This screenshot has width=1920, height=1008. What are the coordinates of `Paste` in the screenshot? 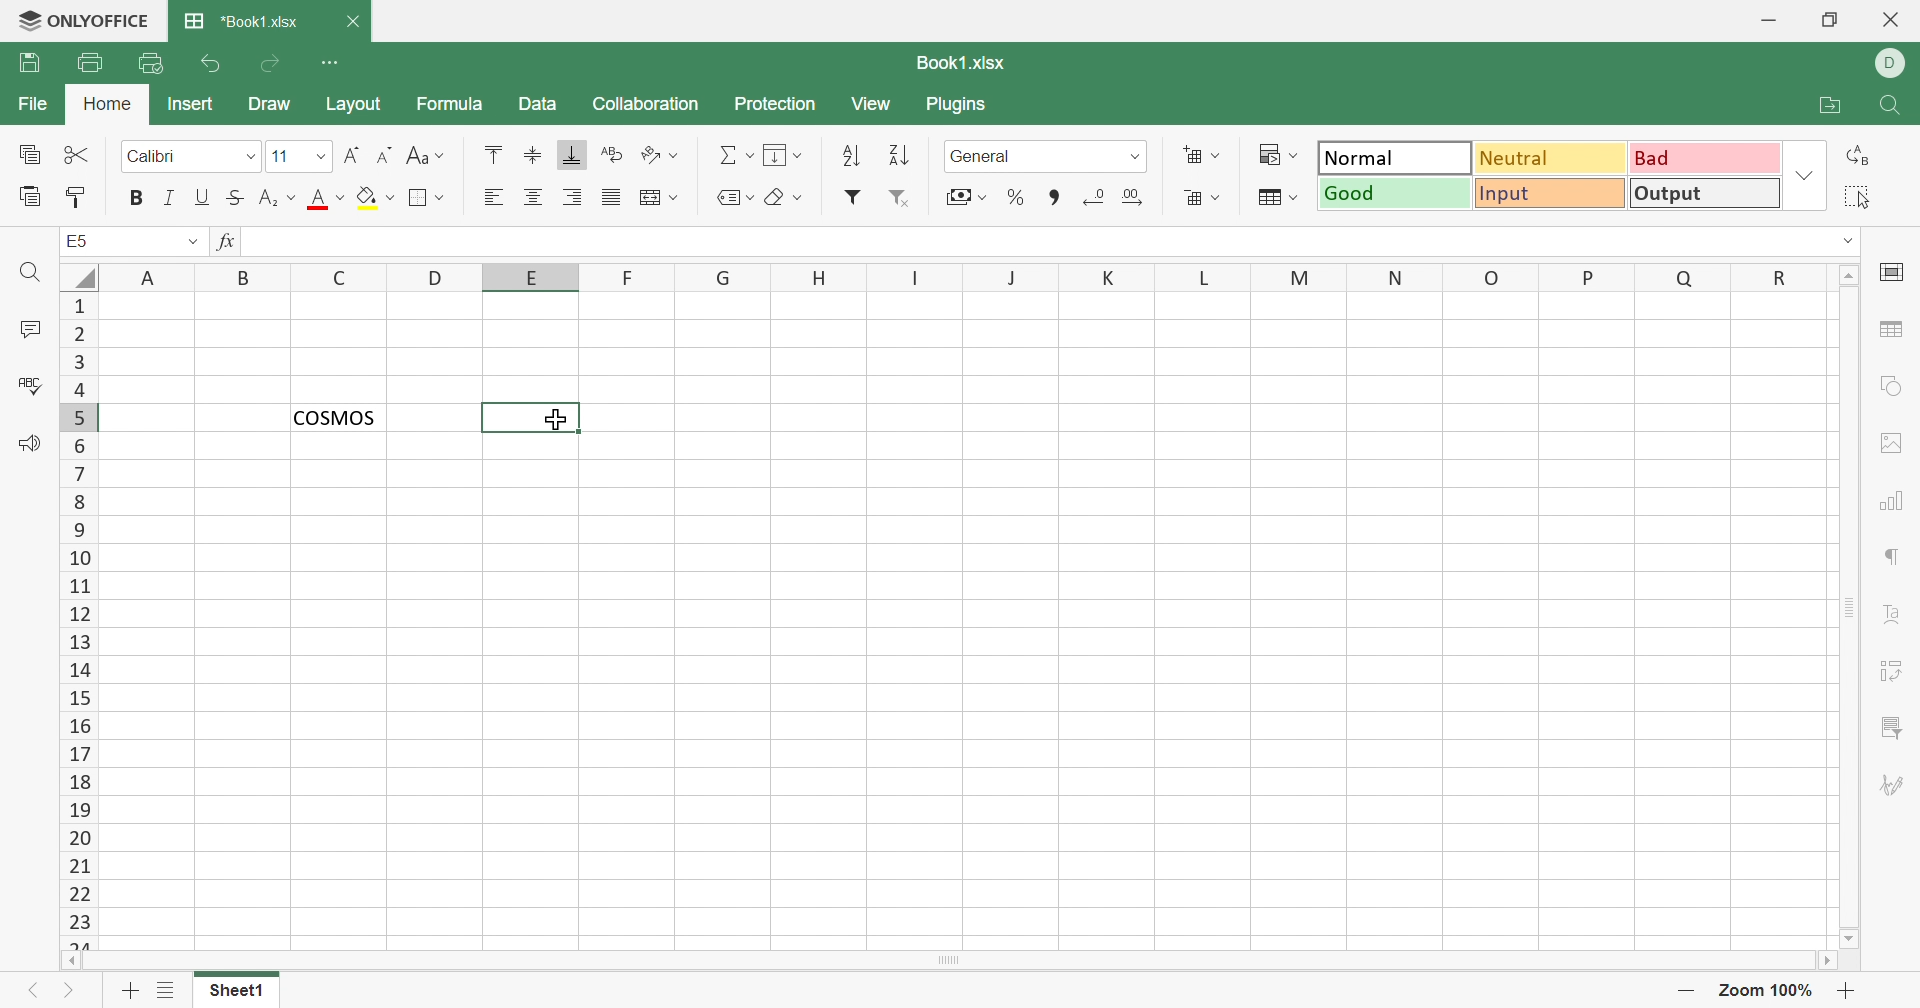 It's located at (28, 198).